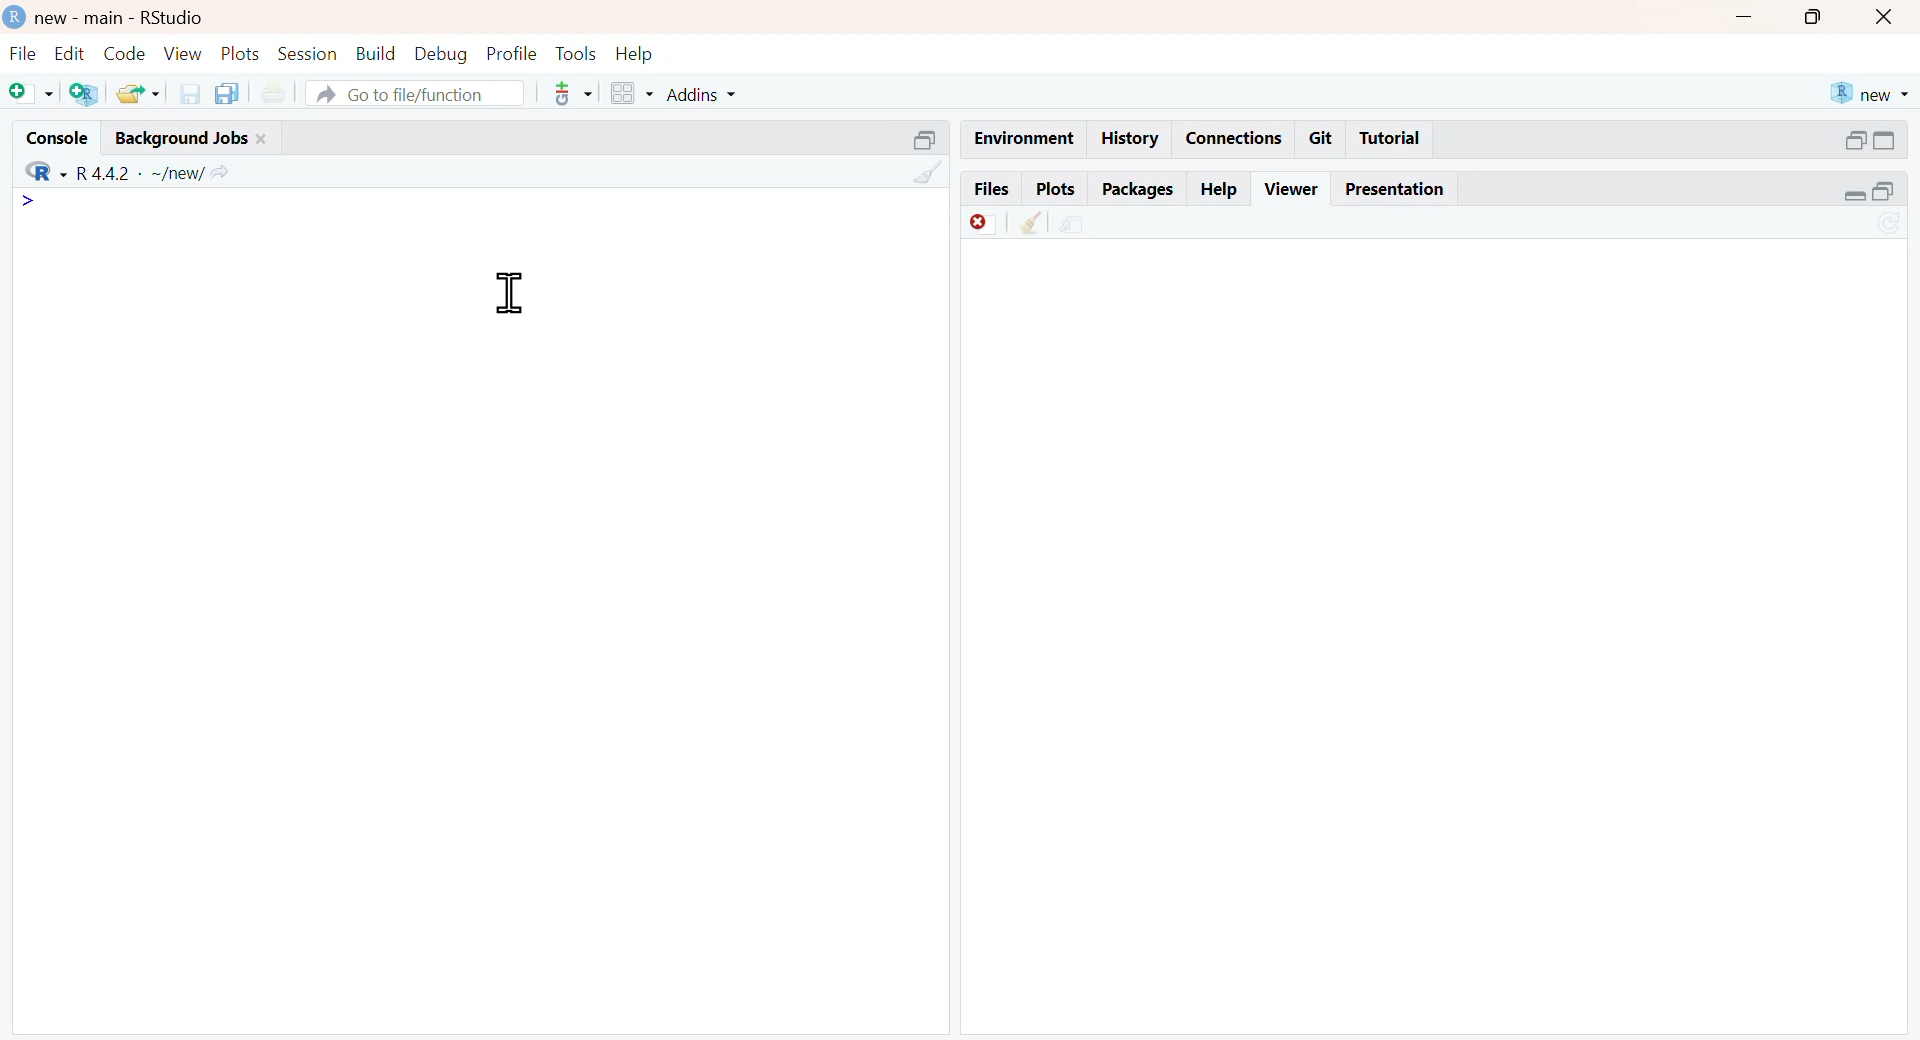 This screenshot has height=1040, width=1920. What do you see at coordinates (67, 51) in the screenshot?
I see `Edit` at bounding box center [67, 51].